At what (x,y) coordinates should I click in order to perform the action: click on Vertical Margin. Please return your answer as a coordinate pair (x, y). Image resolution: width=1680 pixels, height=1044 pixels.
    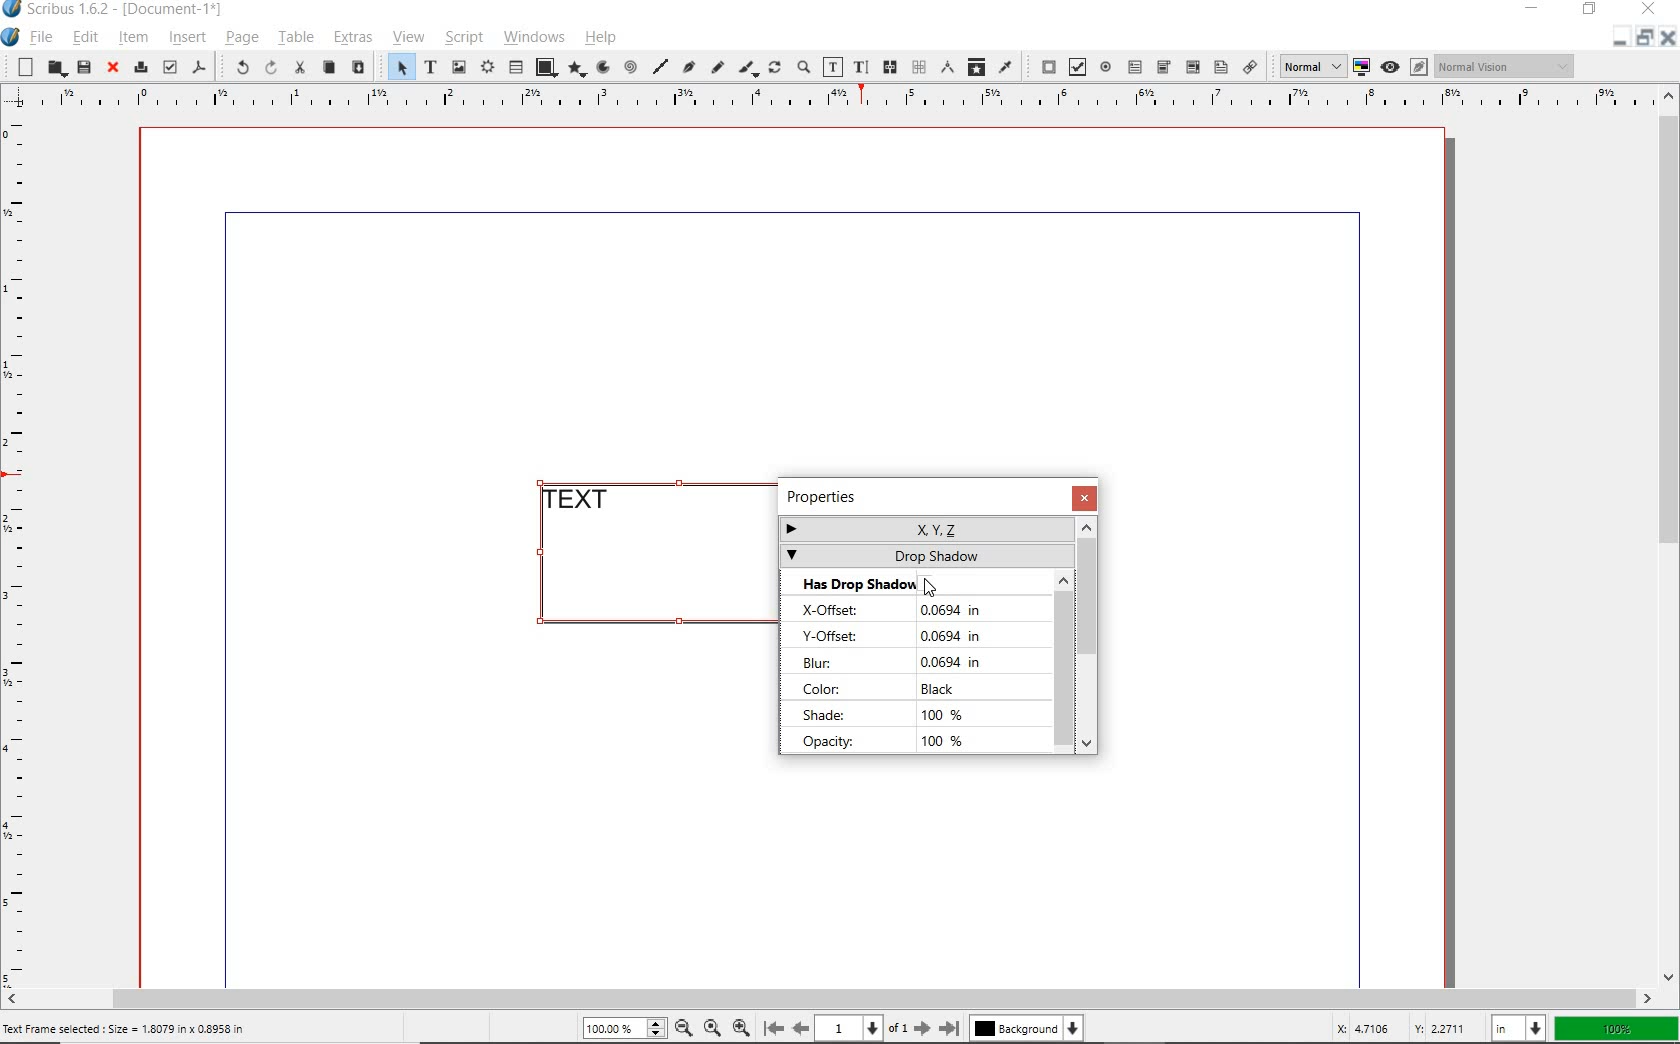
    Looking at the image, I should click on (23, 550).